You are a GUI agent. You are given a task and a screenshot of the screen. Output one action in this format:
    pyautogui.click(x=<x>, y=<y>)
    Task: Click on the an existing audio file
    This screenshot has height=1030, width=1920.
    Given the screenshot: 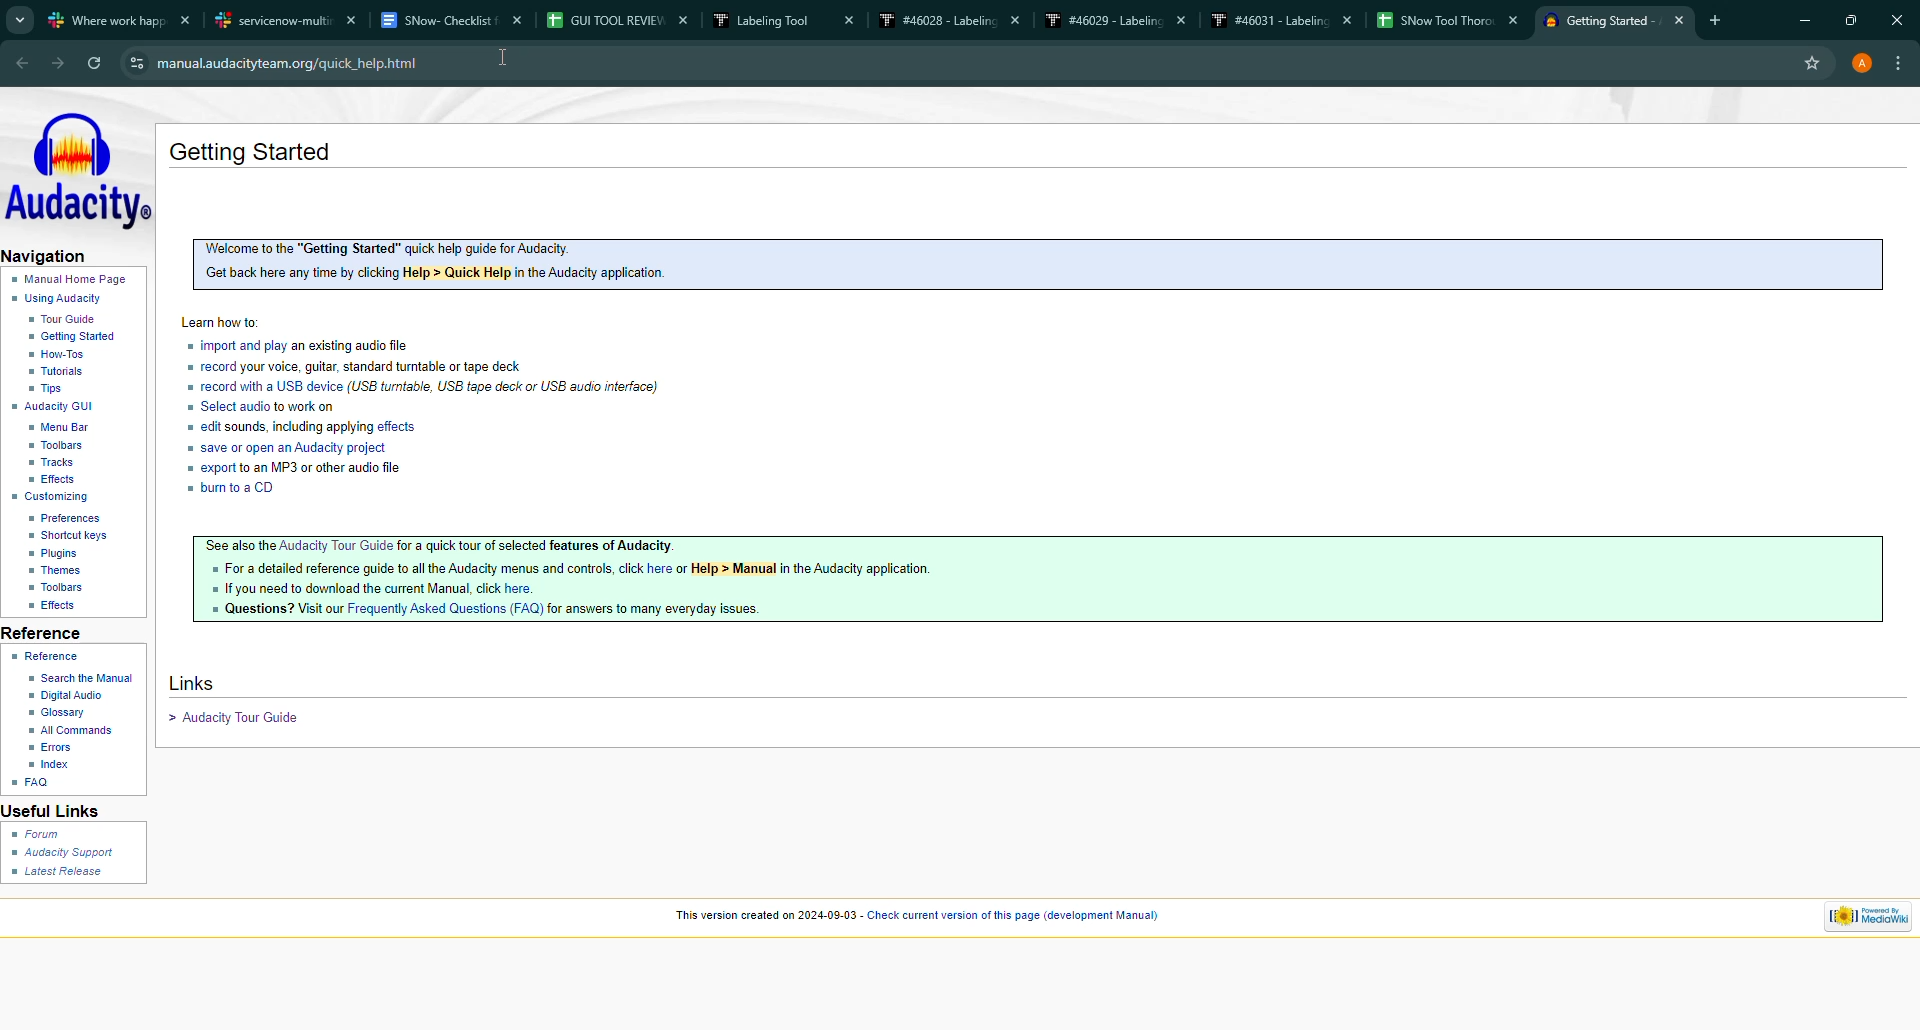 What is the action you would take?
    pyautogui.click(x=368, y=344)
    